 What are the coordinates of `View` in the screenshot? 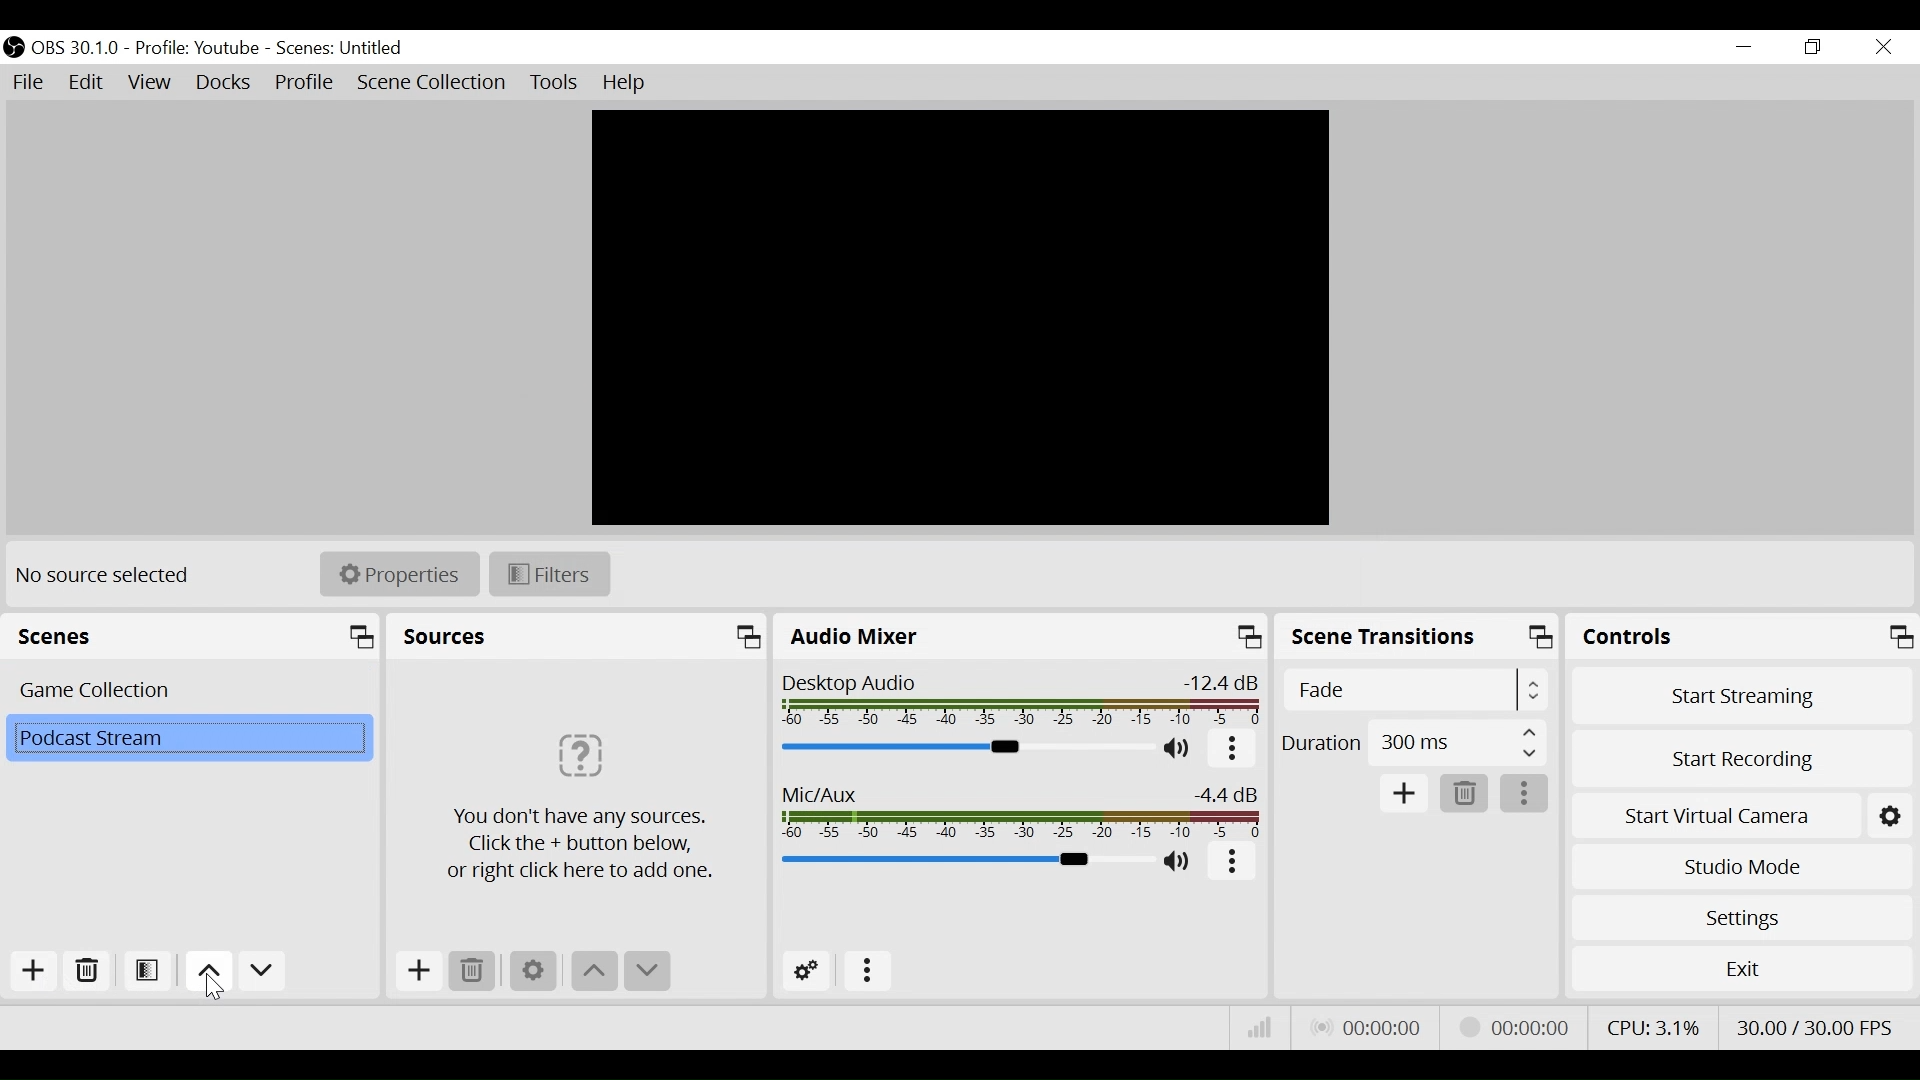 It's located at (151, 86).